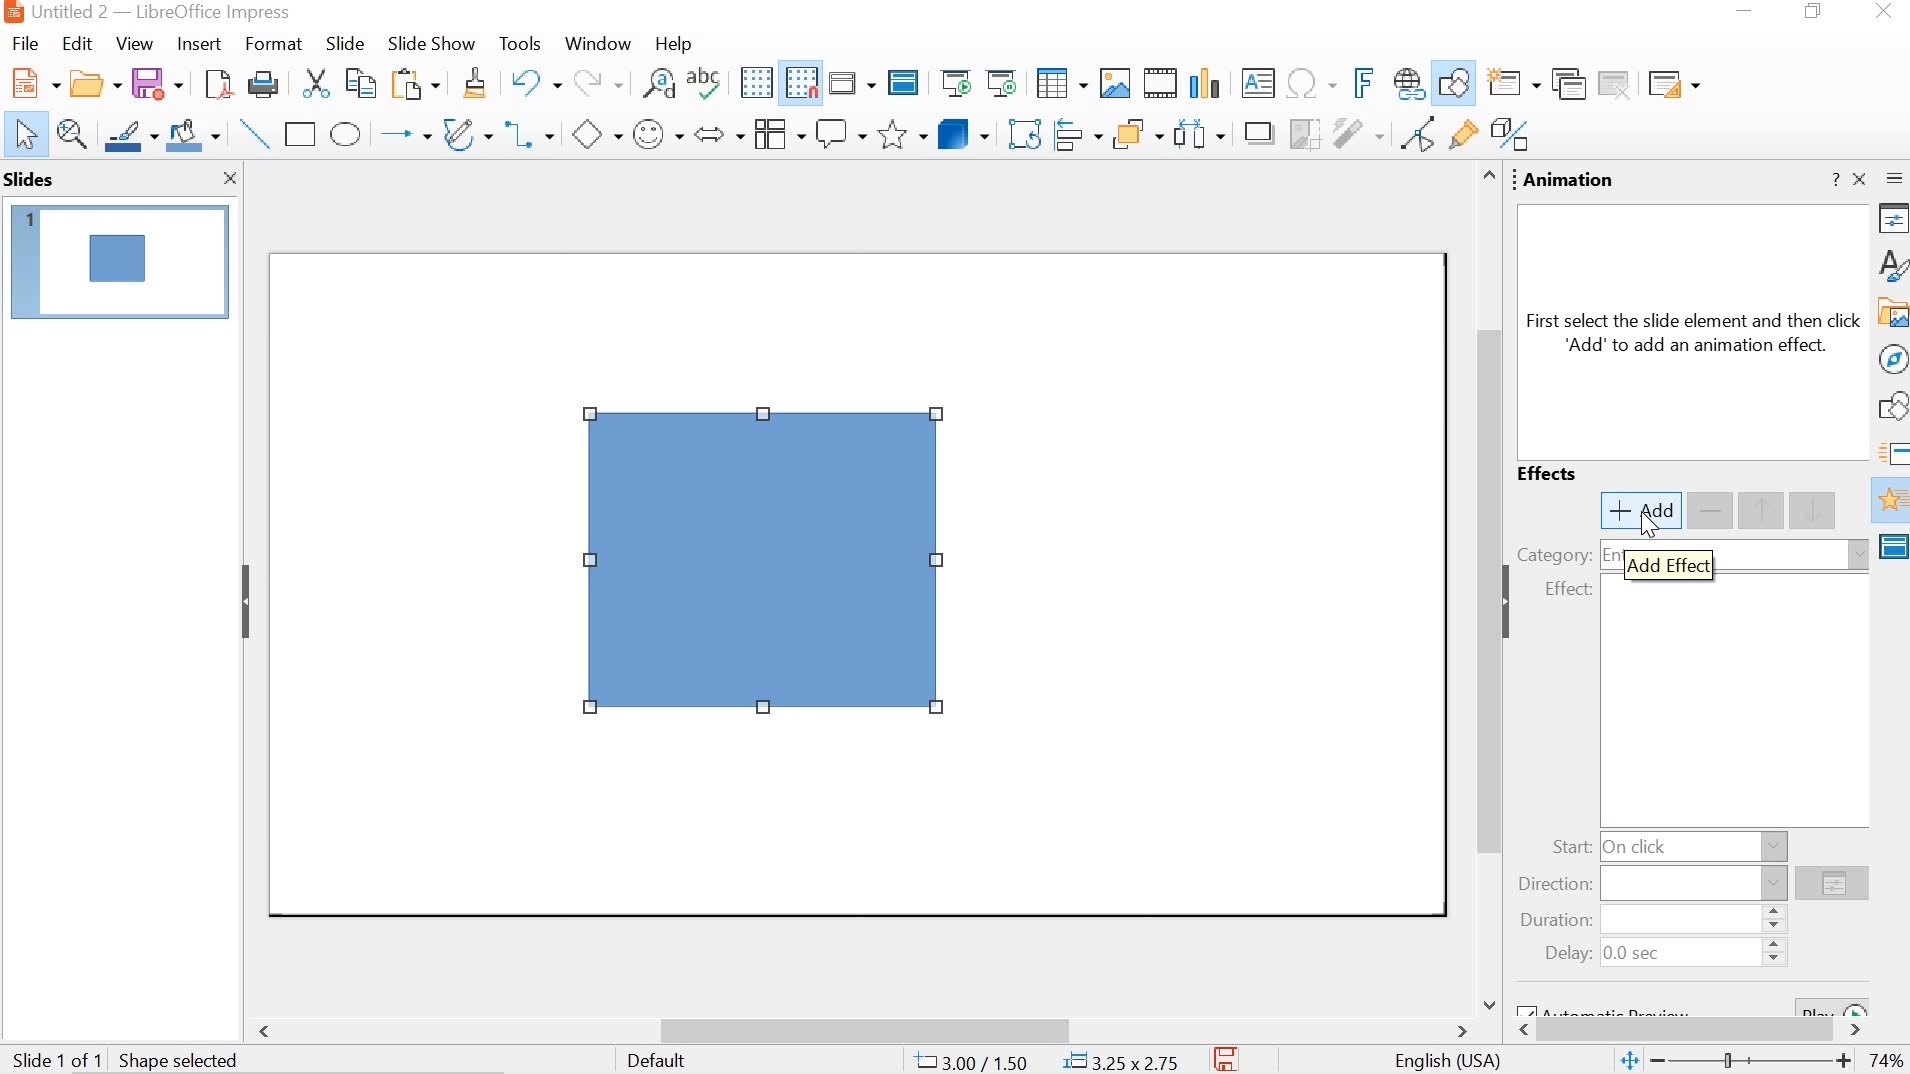 Image resolution: width=1910 pixels, height=1074 pixels. What do you see at coordinates (1894, 178) in the screenshot?
I see `sidebar settings` at bounding box center [1894, 178].